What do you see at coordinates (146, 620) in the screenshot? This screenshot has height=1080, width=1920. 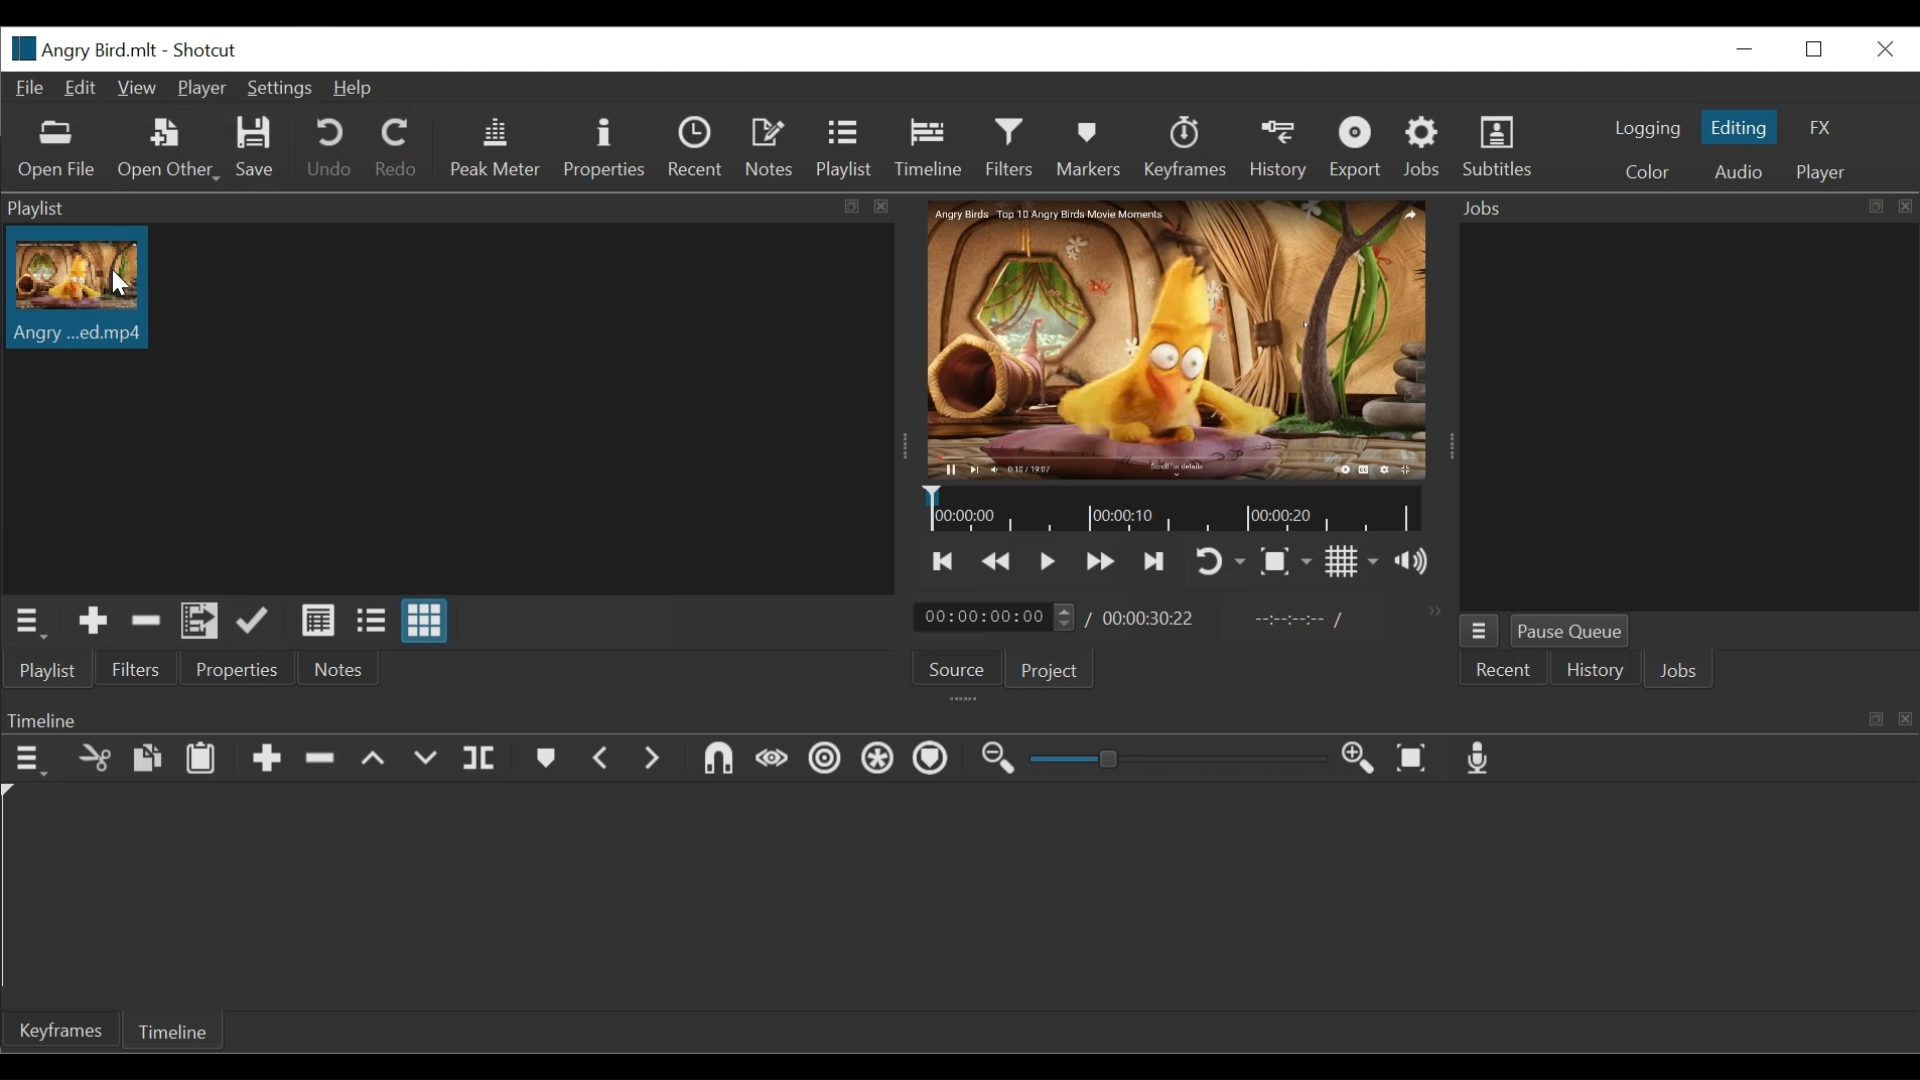 I see `Remove Cut` at bounding box center [146, 620].